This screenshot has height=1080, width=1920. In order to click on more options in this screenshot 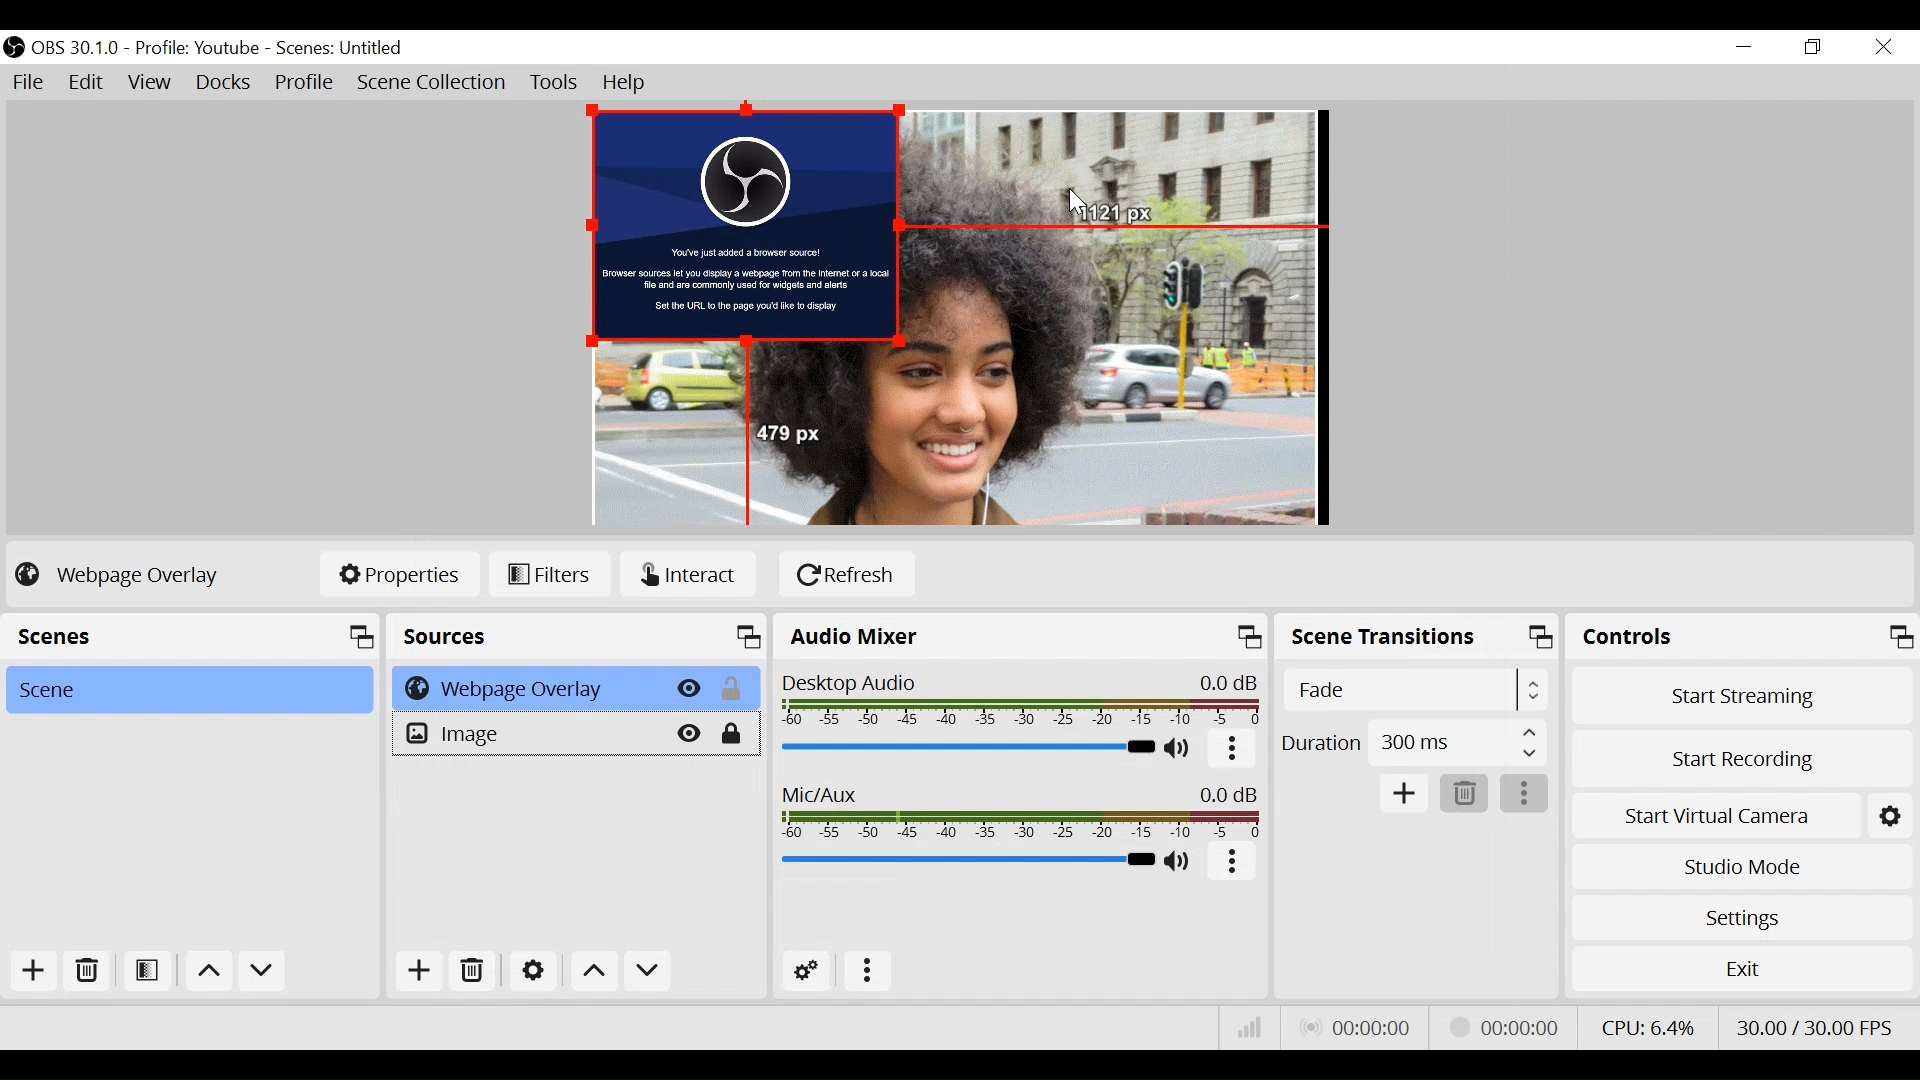, I will do `click(868, 971)`.